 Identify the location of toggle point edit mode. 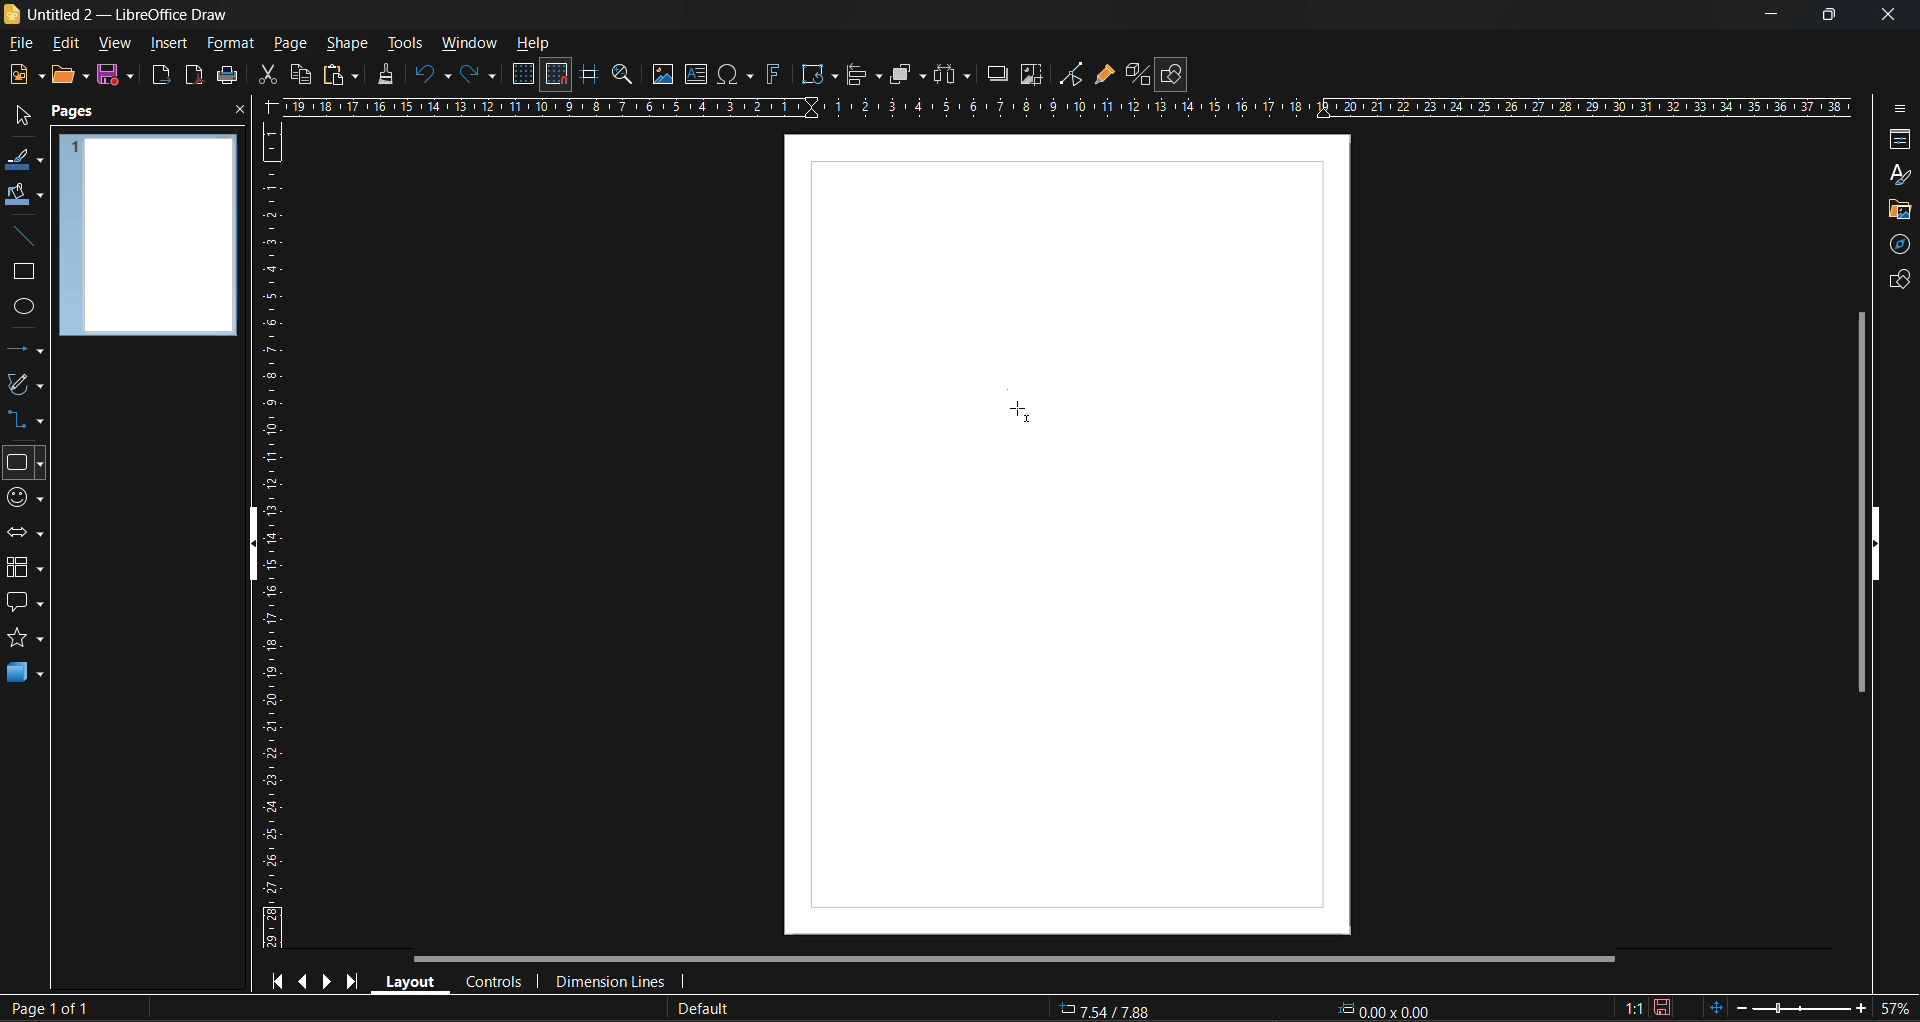
(1074, 75).